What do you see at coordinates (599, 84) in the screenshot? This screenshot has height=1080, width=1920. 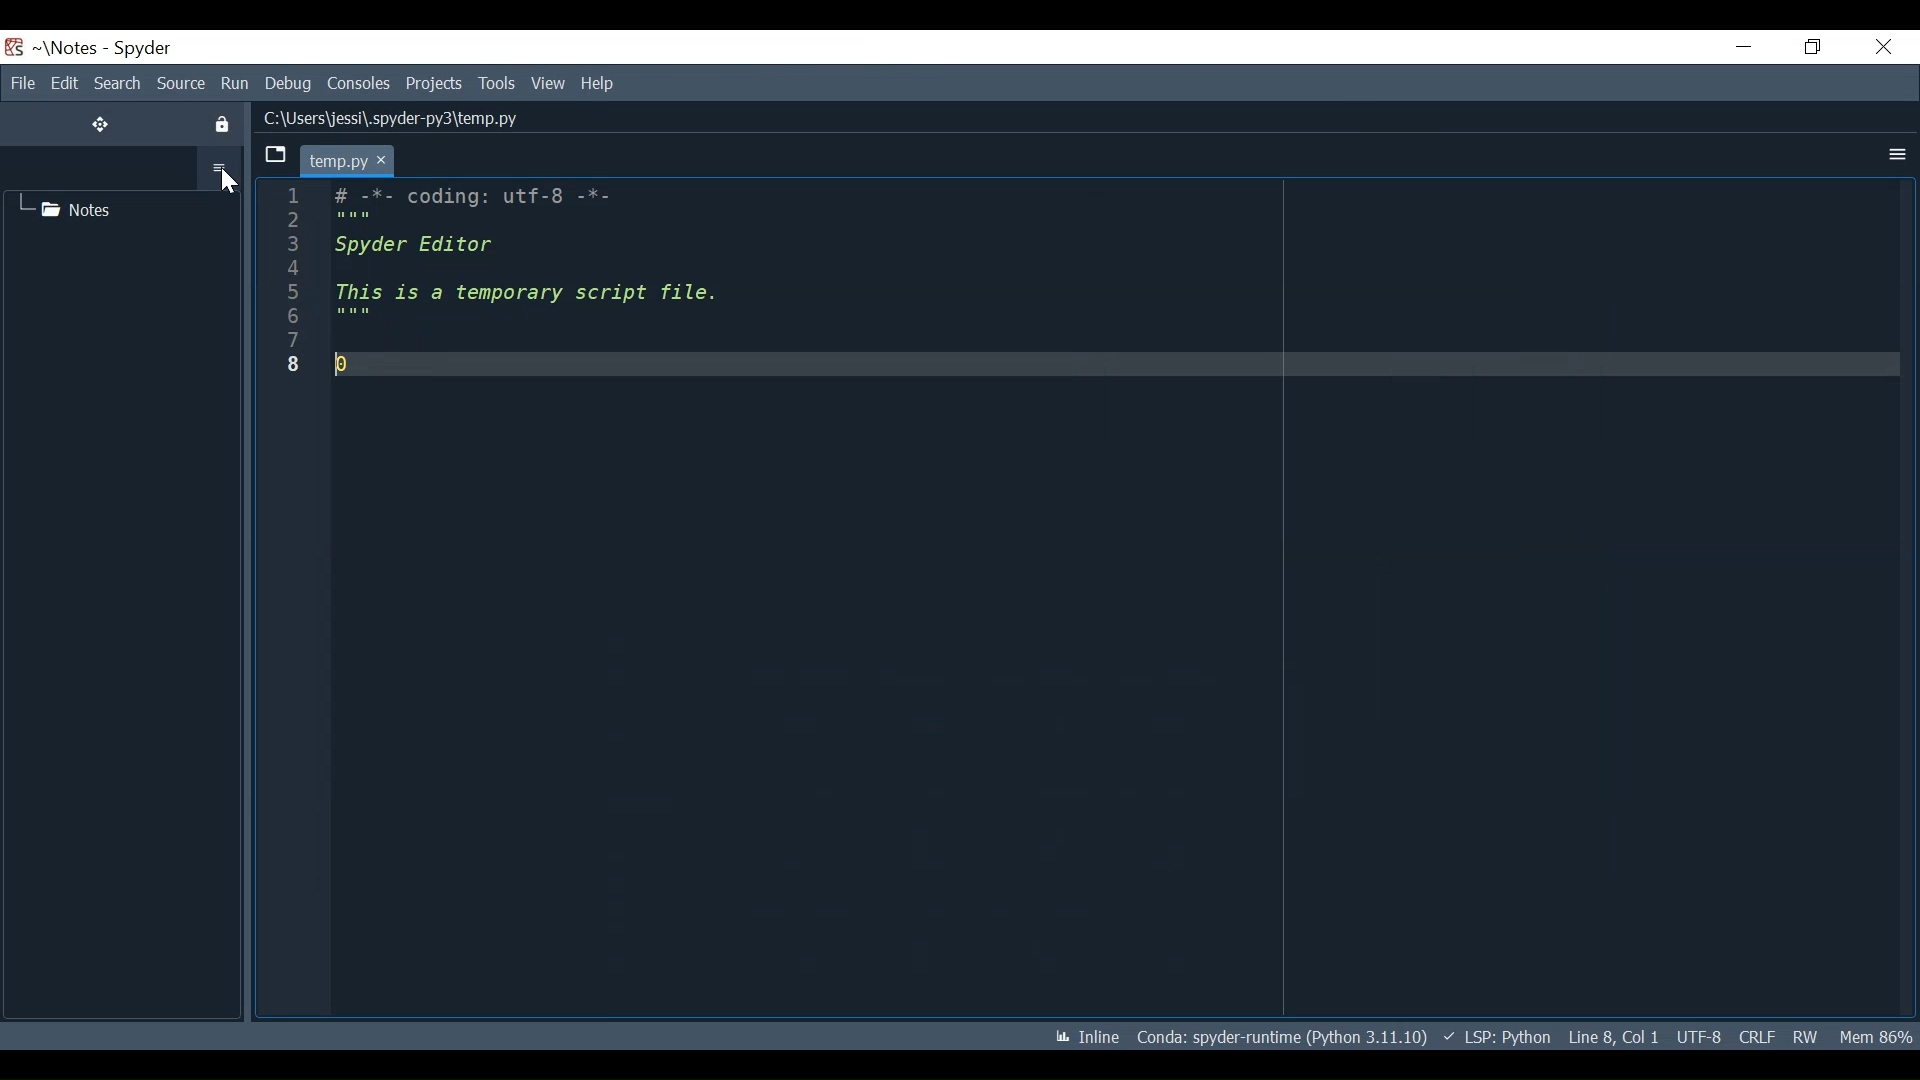 I see `Help` at bounding box center [599, 84].